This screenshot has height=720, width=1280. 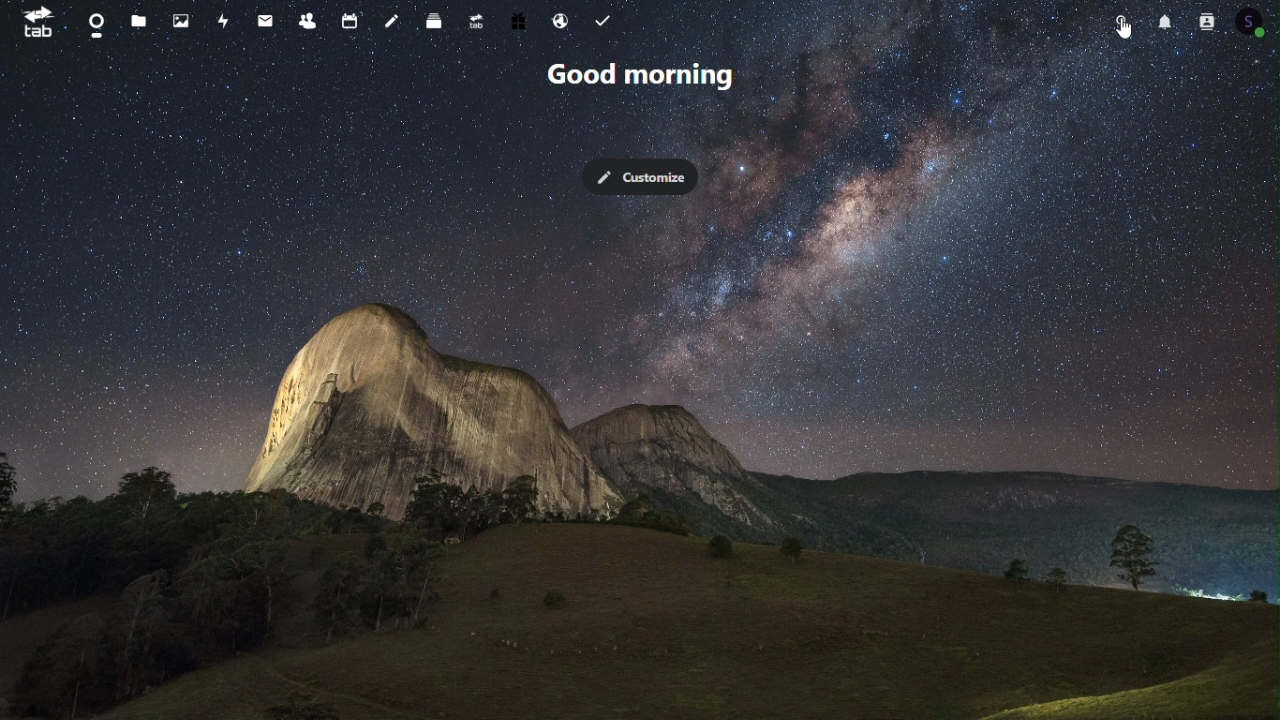 I want to click on mail, so click(x=266, y=20).